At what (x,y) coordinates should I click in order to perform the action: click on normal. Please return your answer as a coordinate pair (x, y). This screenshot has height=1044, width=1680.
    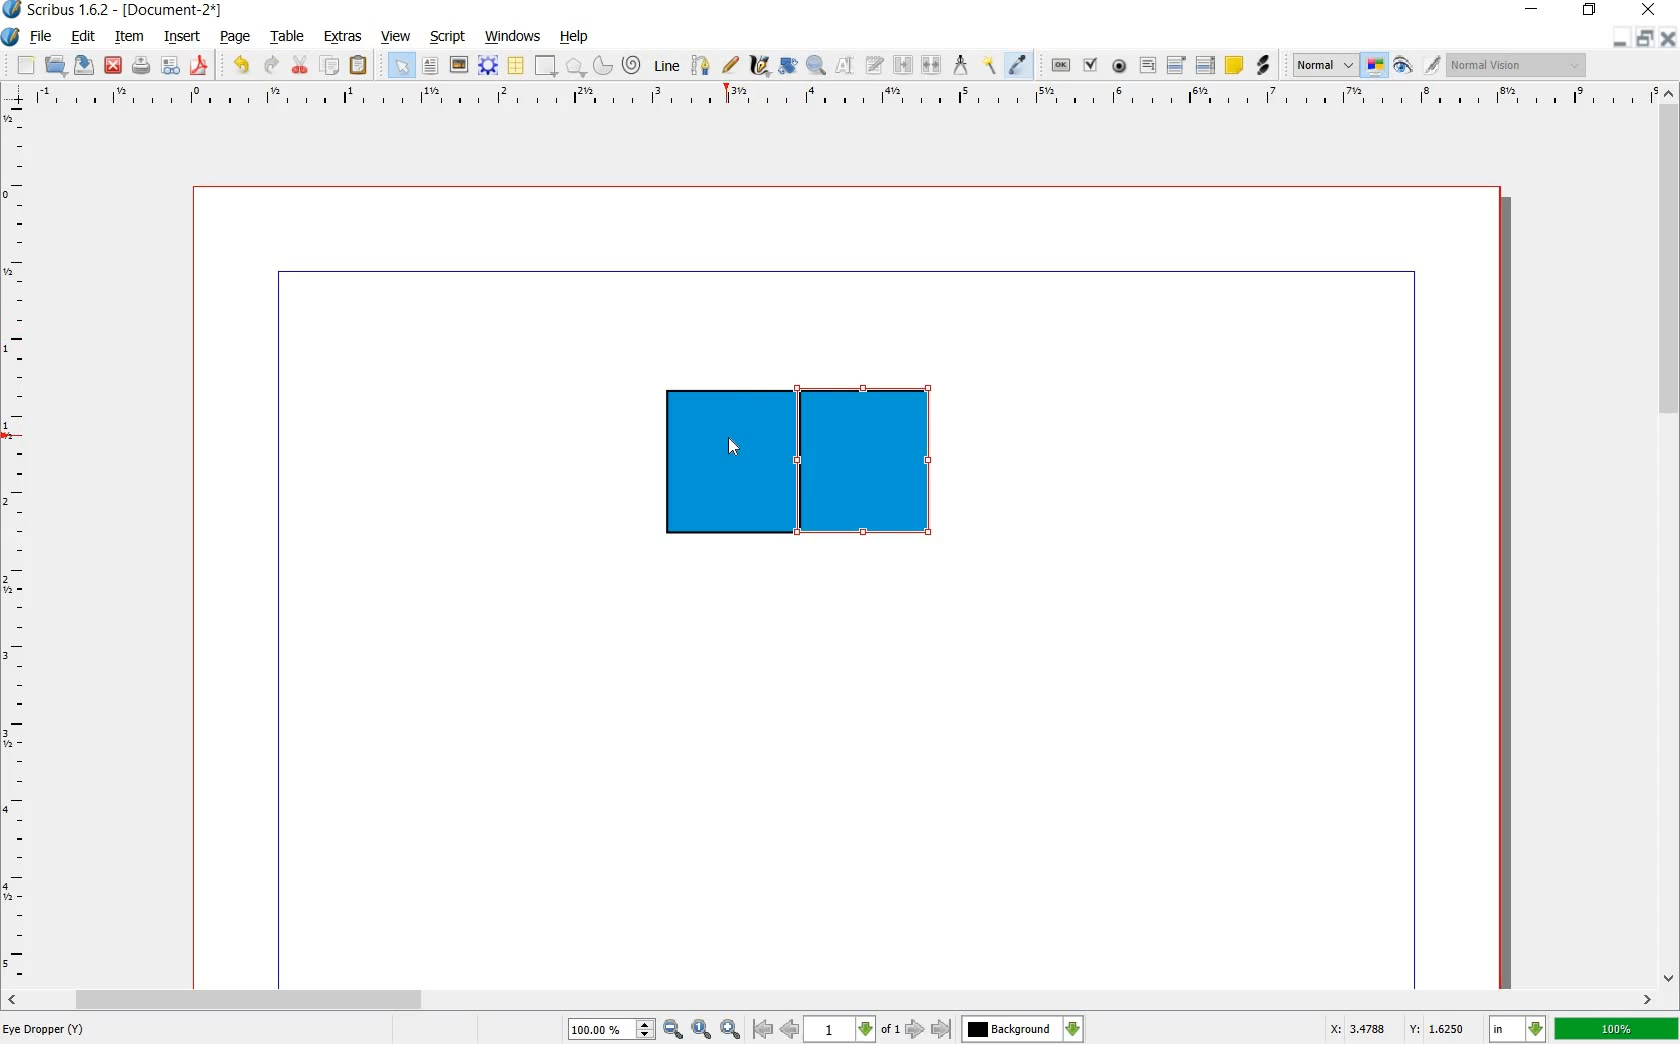
    Looking at the image, I should click on (1325, 65).